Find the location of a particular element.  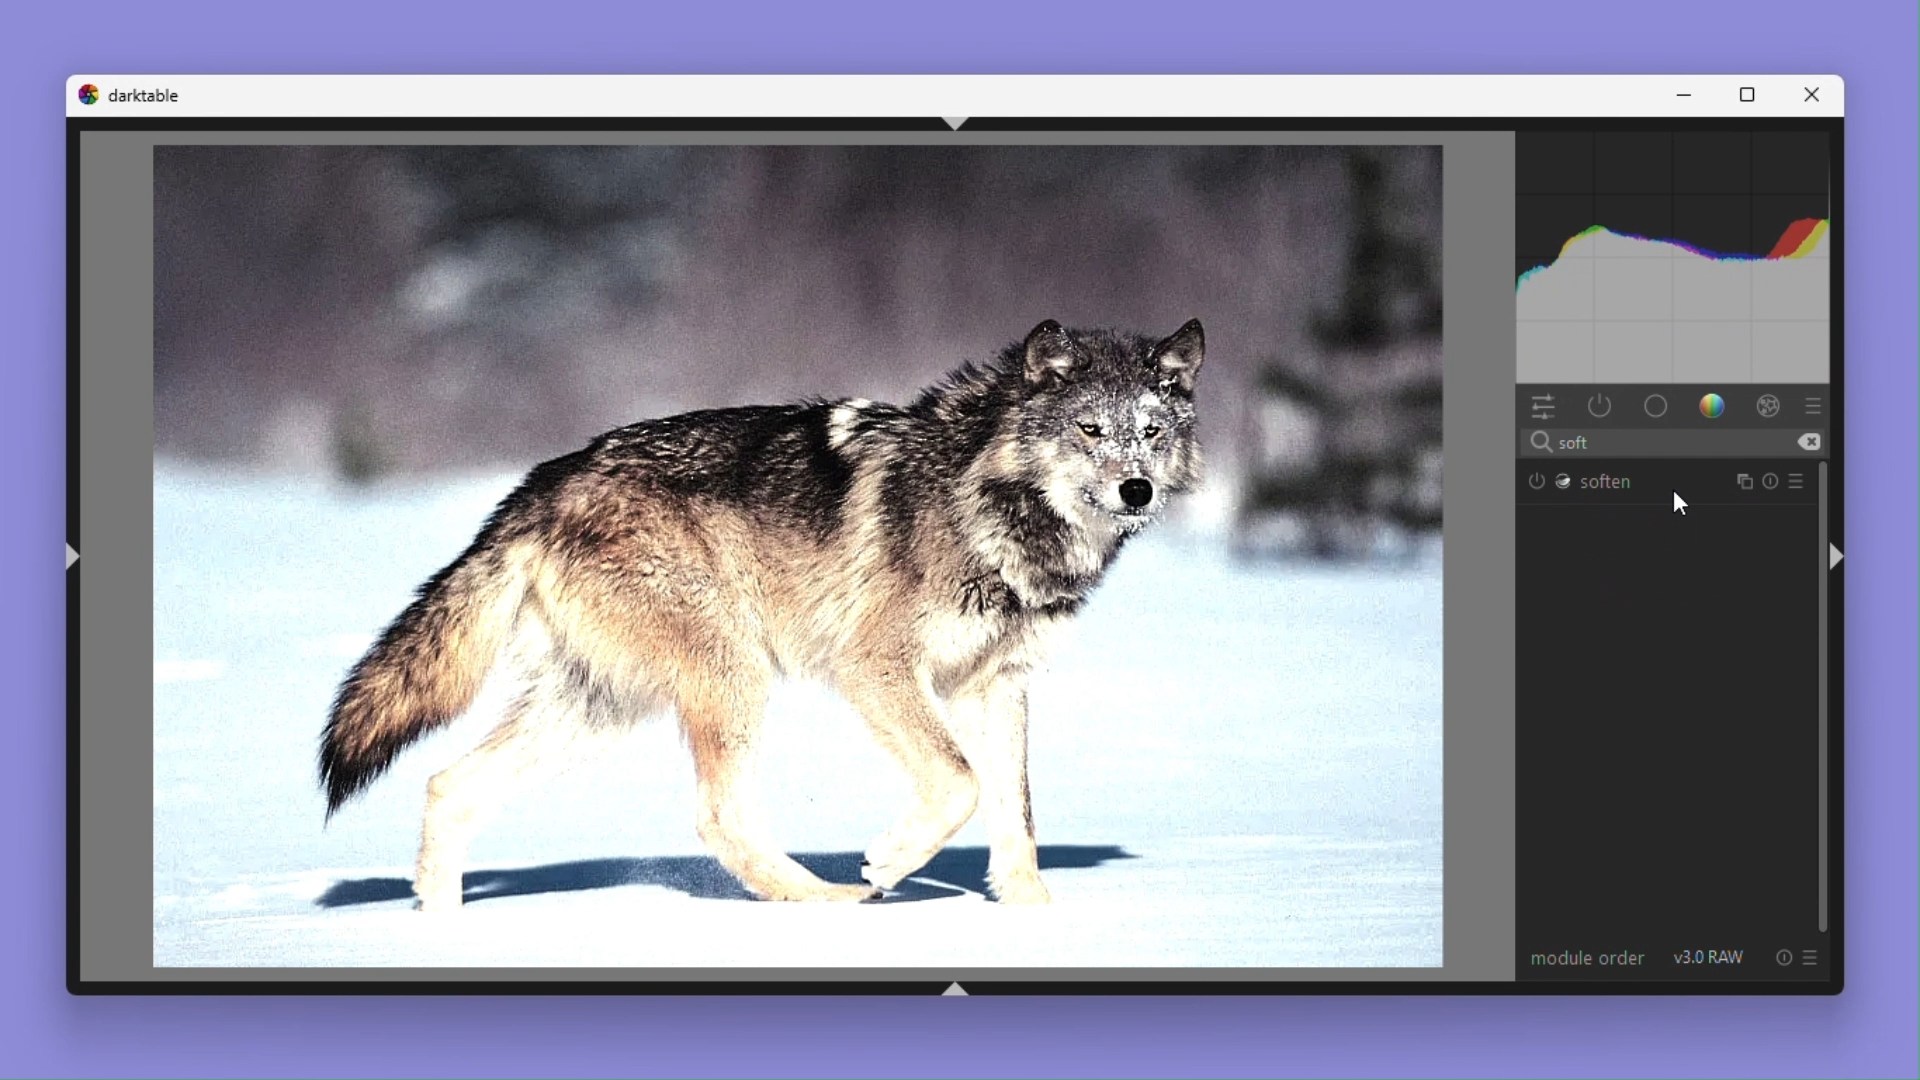

Maximize is located at coordinates (1753, 93).